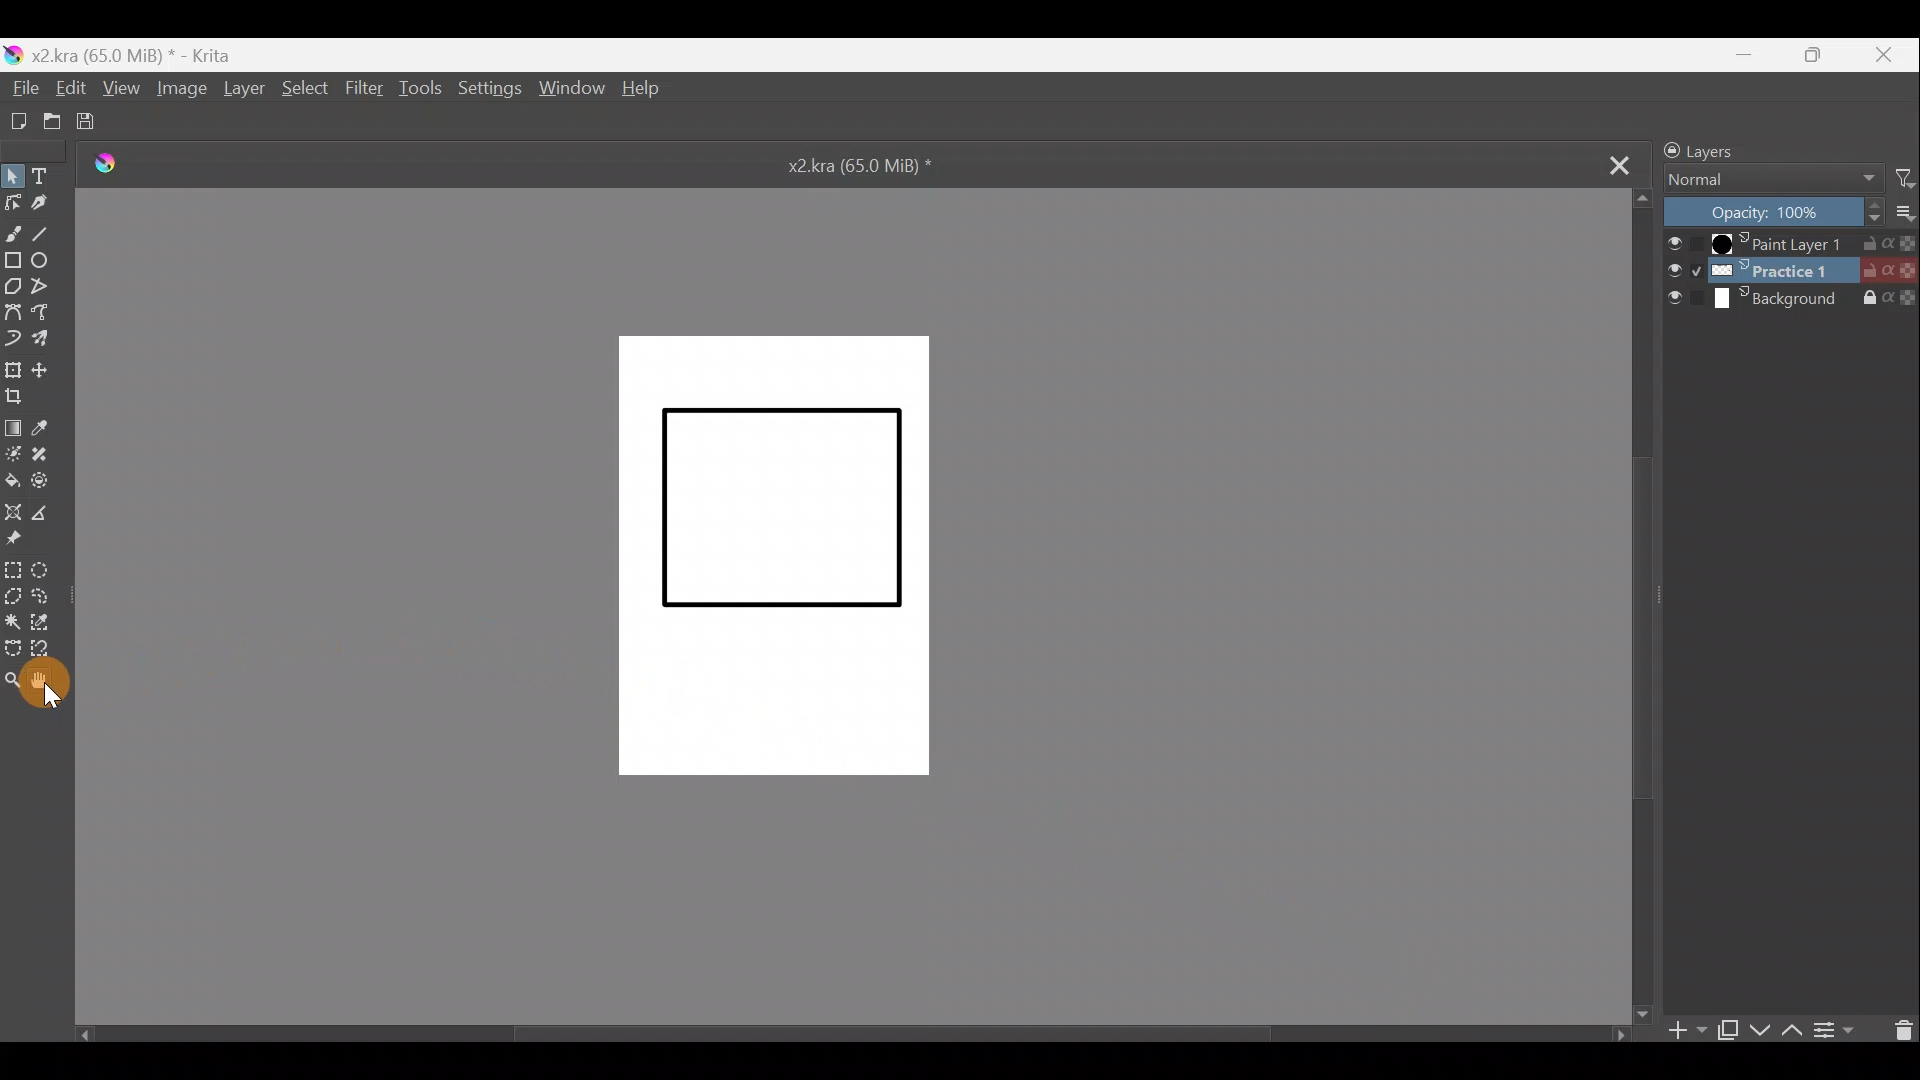 The image size is (1920, 1080). Describe the element at coordinates (17, 121) in the screenshot. I see `Create a new document` at that location.